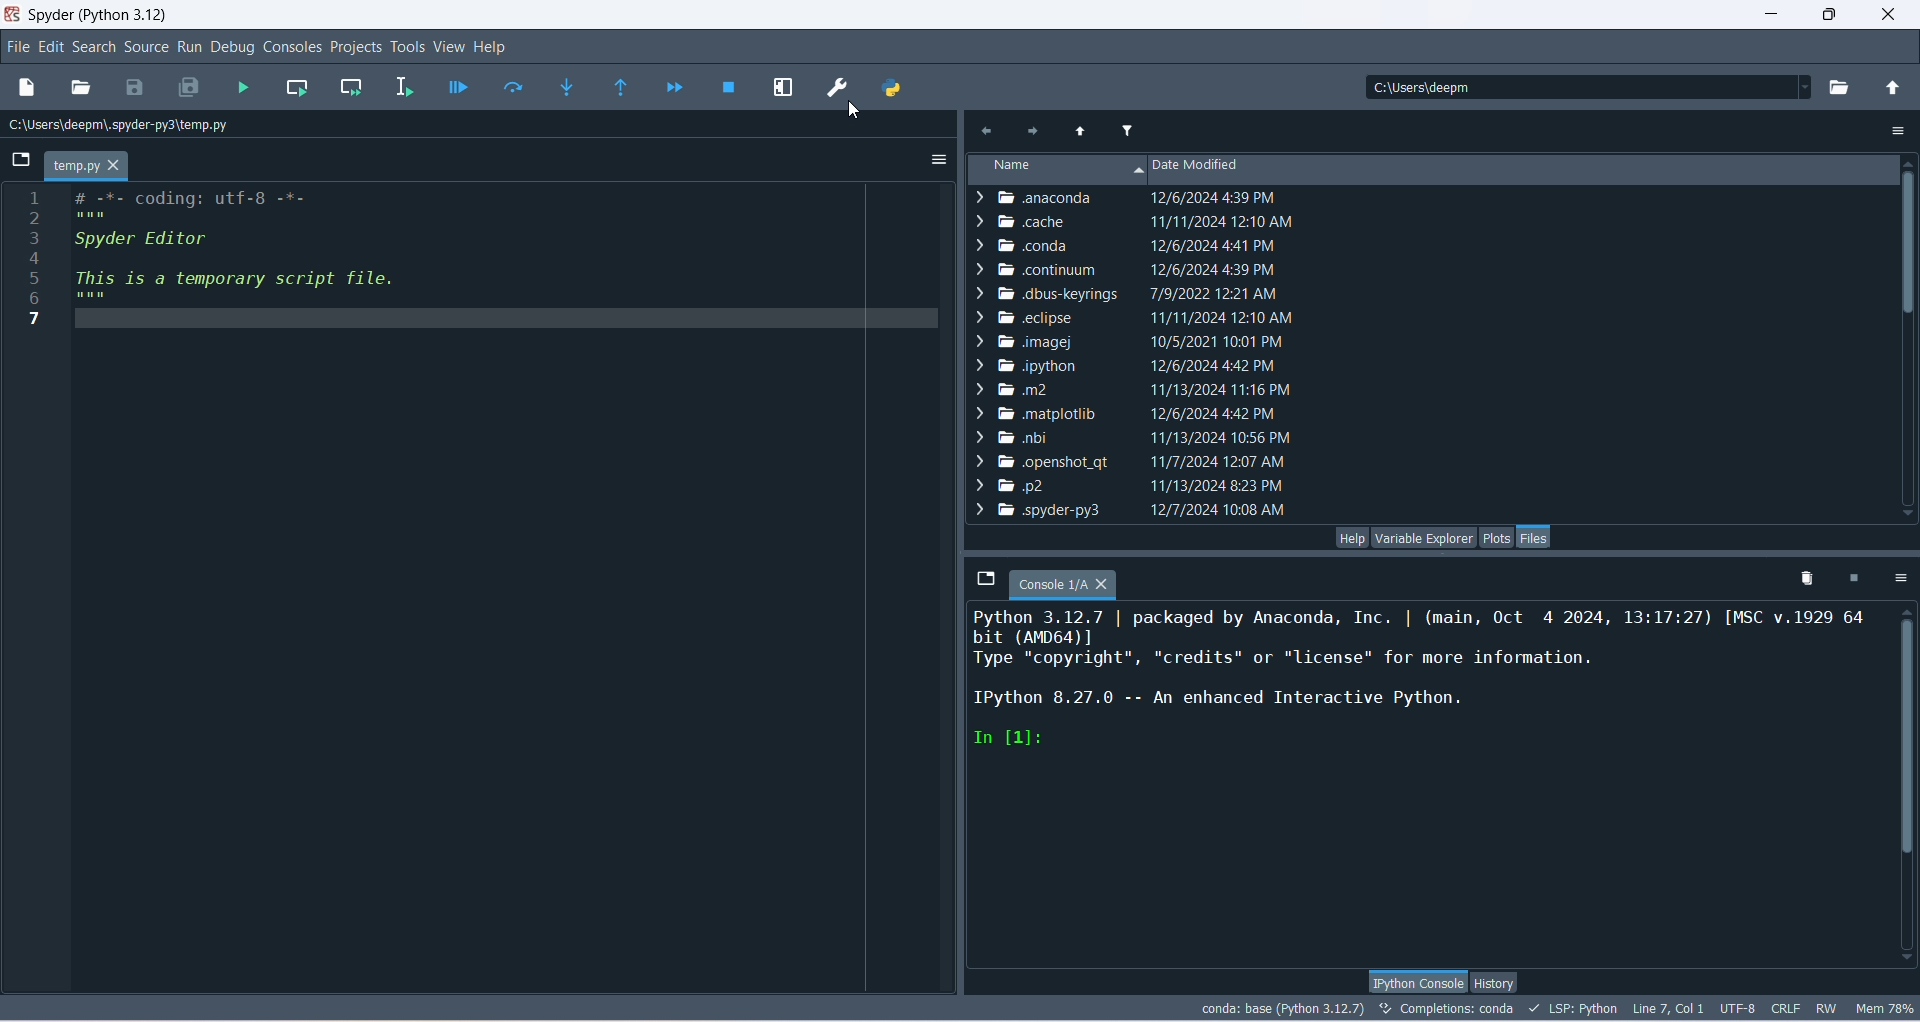  I want to click on tools, so click(407, 48).